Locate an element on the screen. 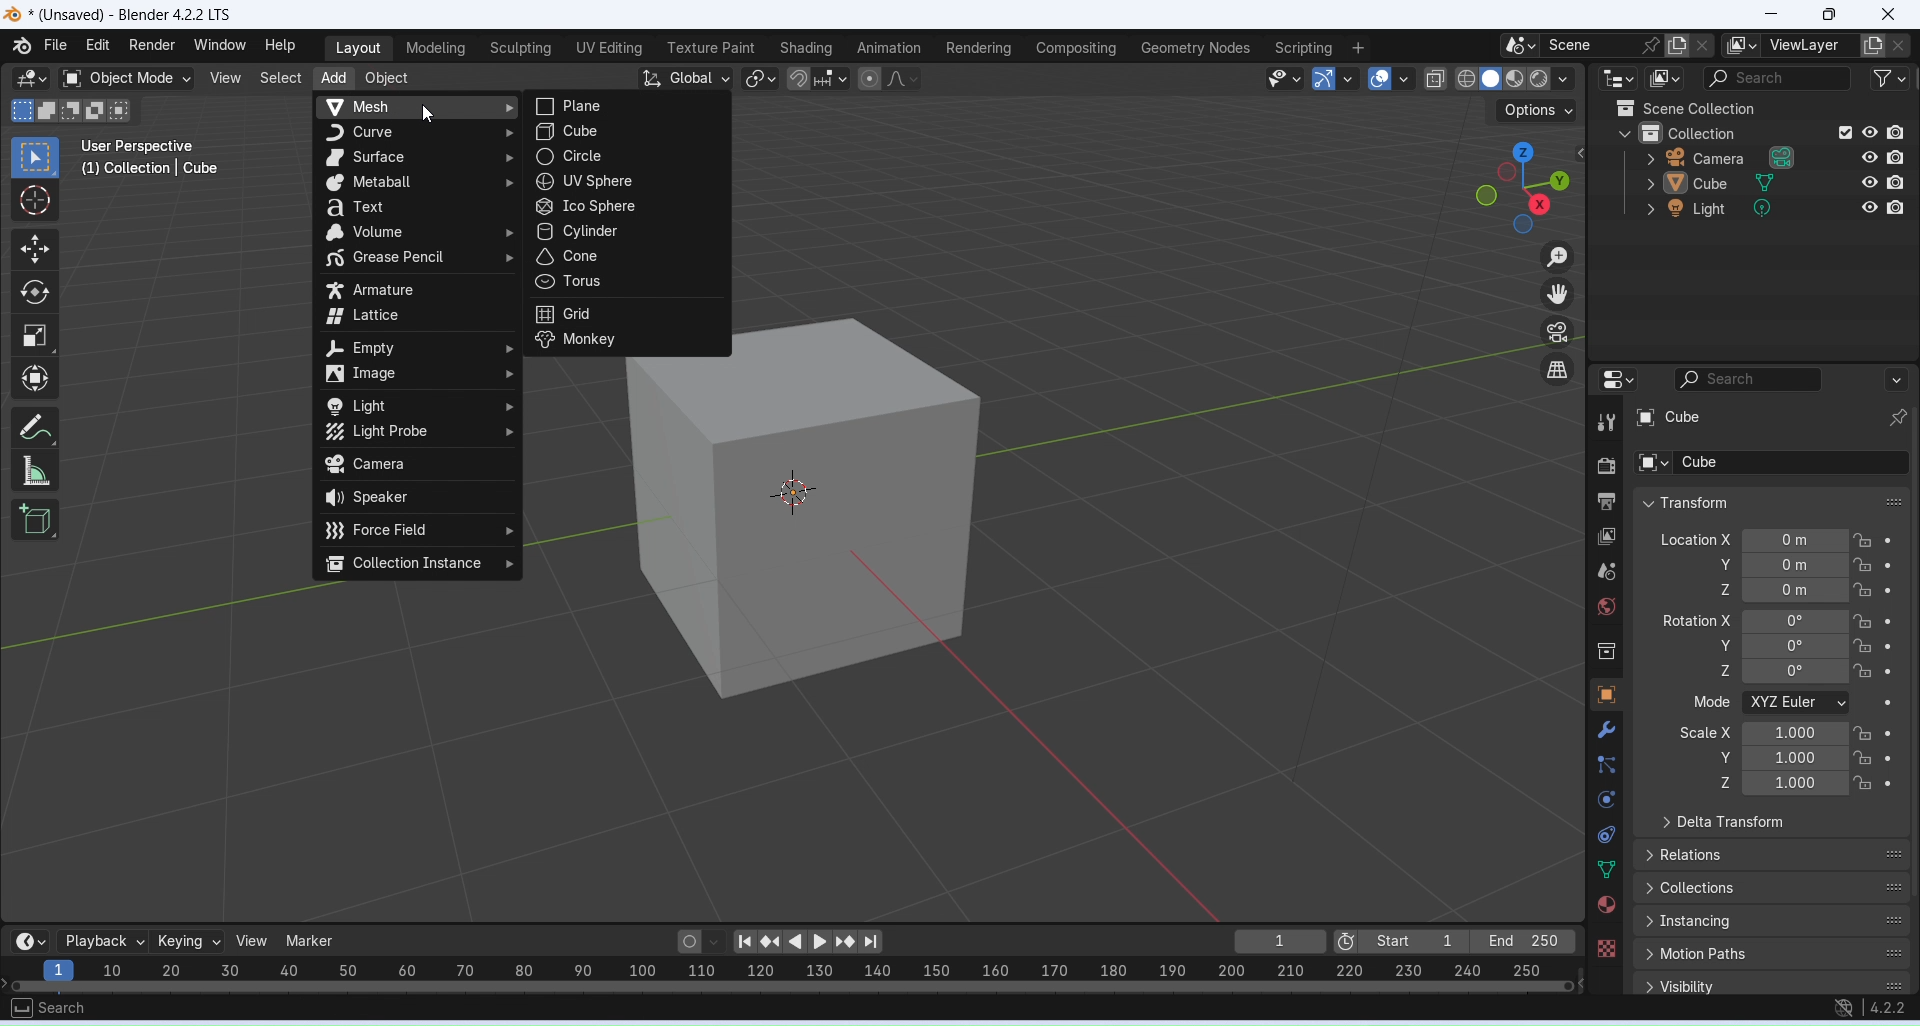 Image resolution: width=1920 pixels, height=1026 pixels. Collections is located at coordinates (1773, 888).